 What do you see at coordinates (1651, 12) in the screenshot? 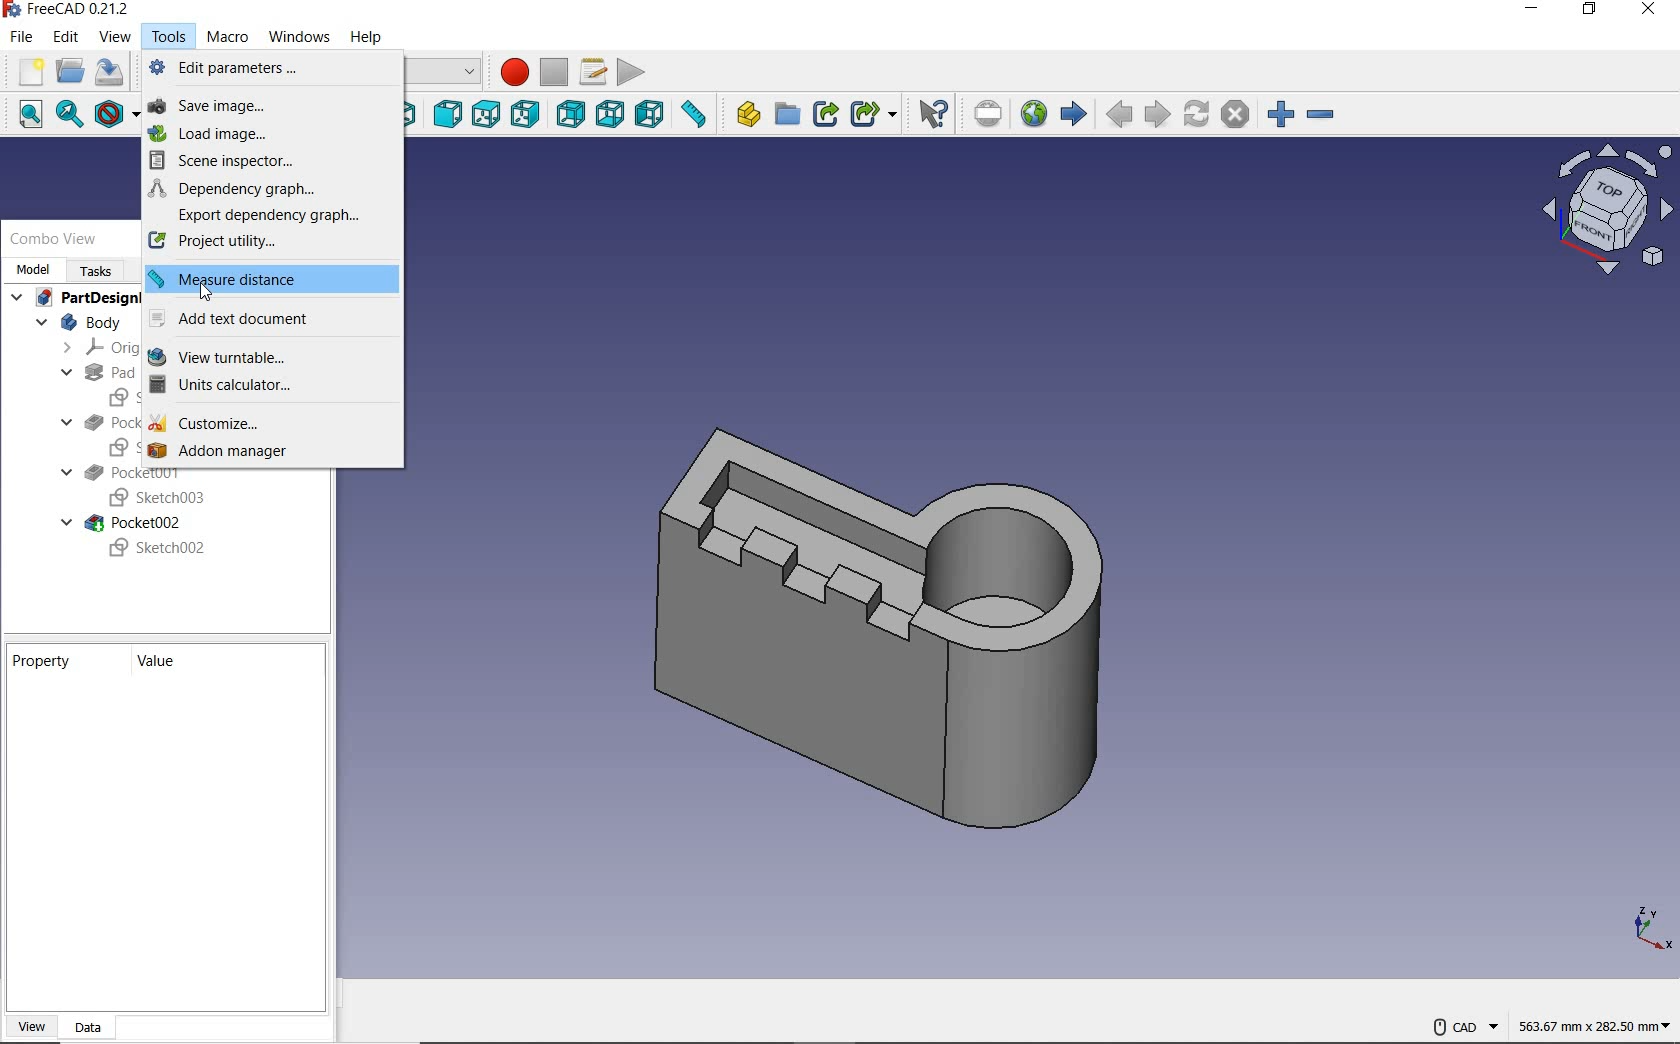
I see `close` at bounding box center [1651, 12].